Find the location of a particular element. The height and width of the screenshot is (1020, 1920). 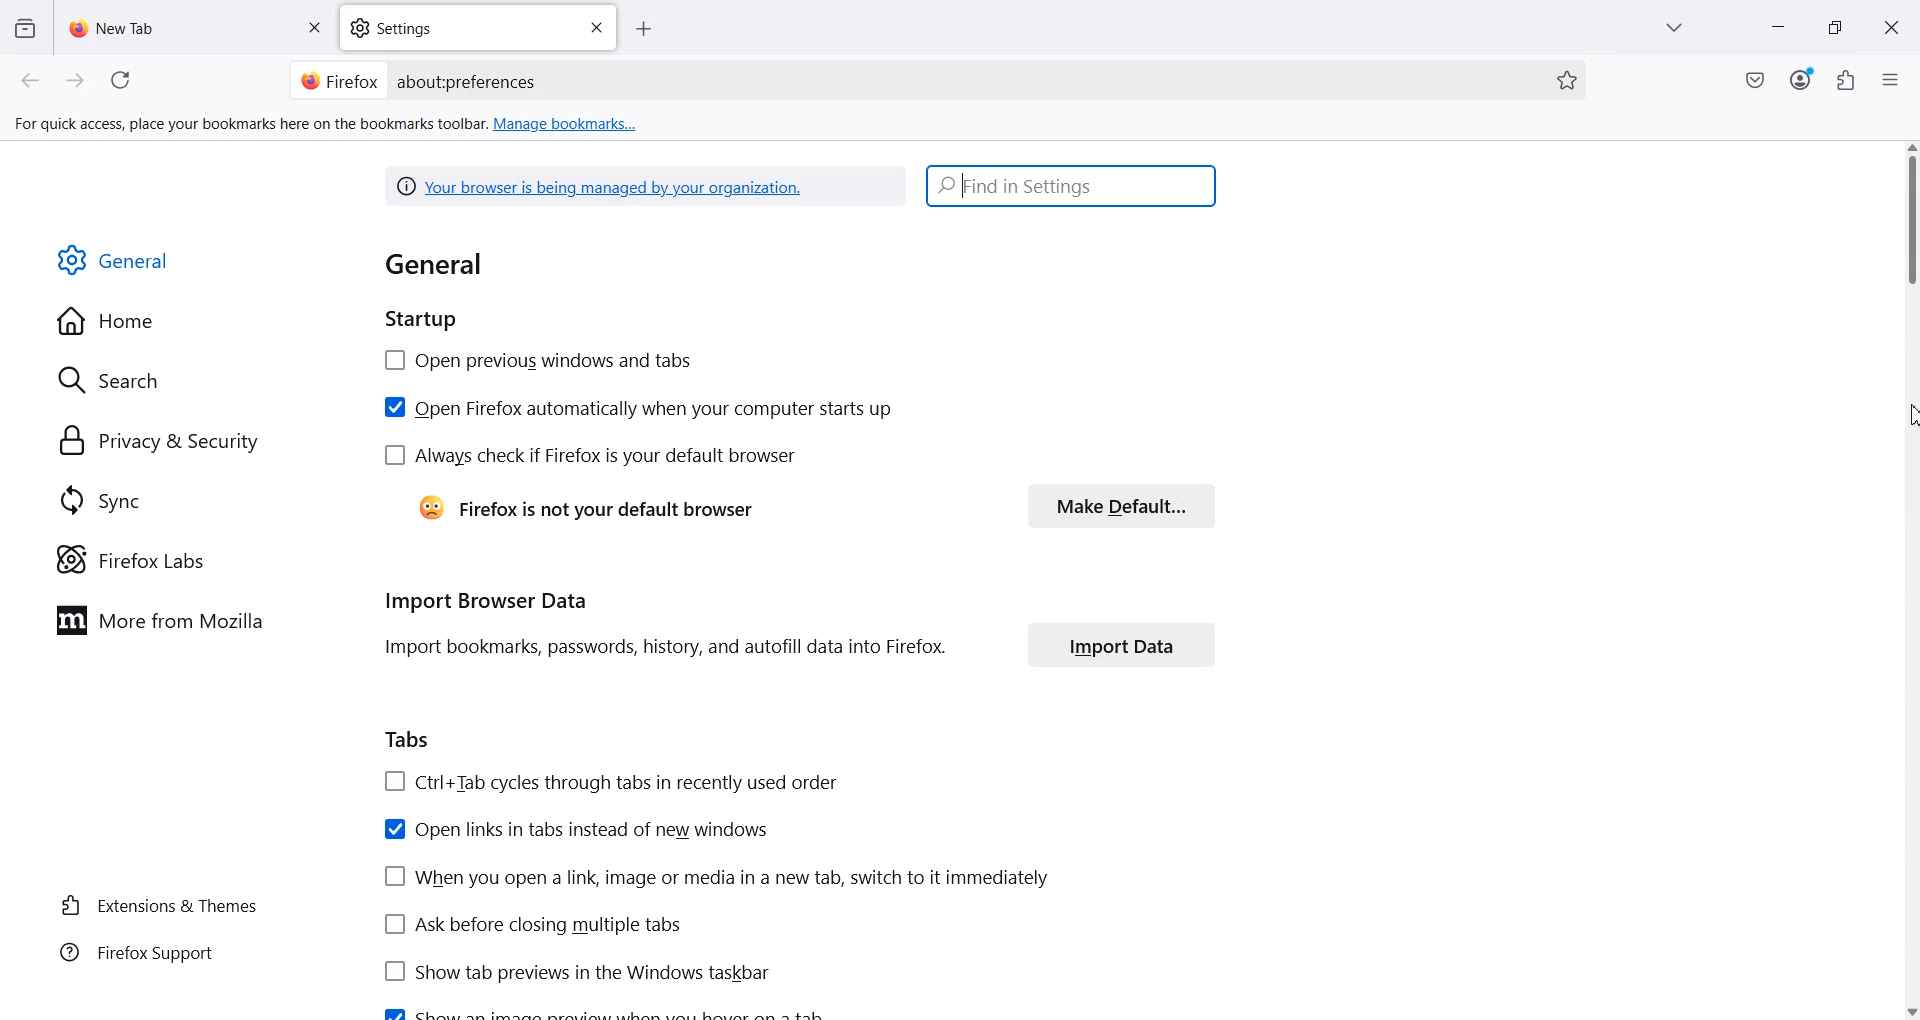

Make Default... is located at coordinates (1119, 506).